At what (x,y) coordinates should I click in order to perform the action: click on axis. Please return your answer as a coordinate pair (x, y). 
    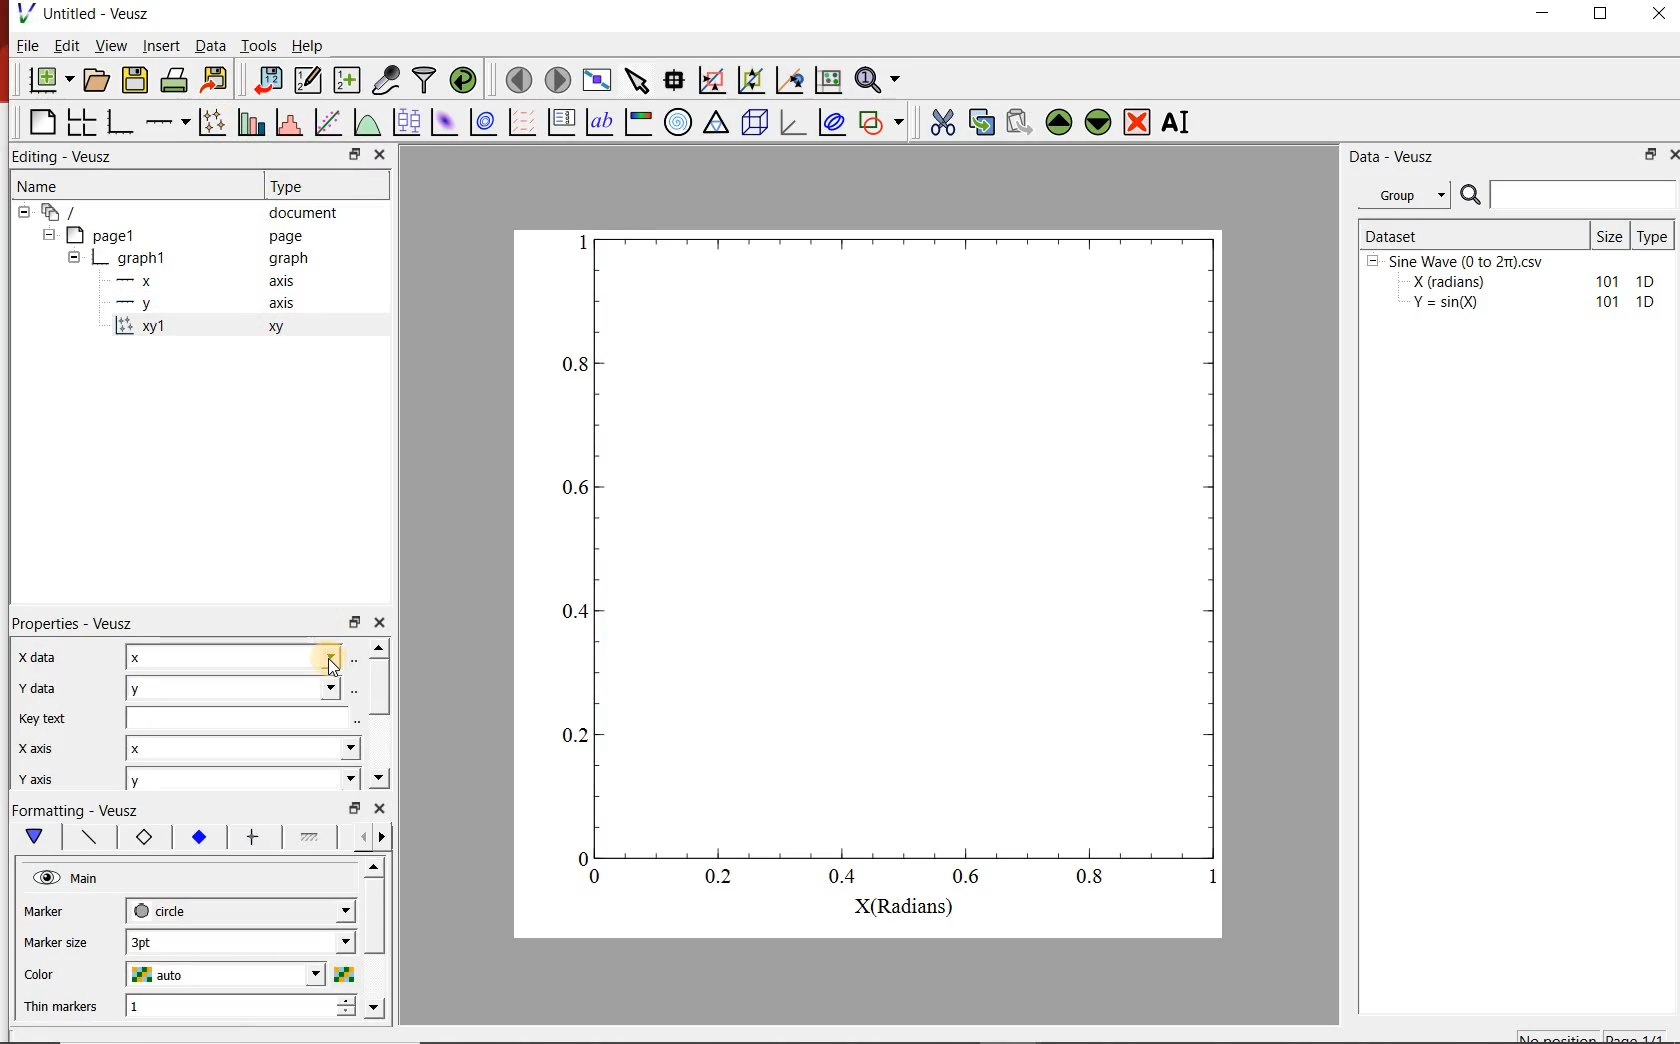
    Looking at the image, I should click on (283, 280).